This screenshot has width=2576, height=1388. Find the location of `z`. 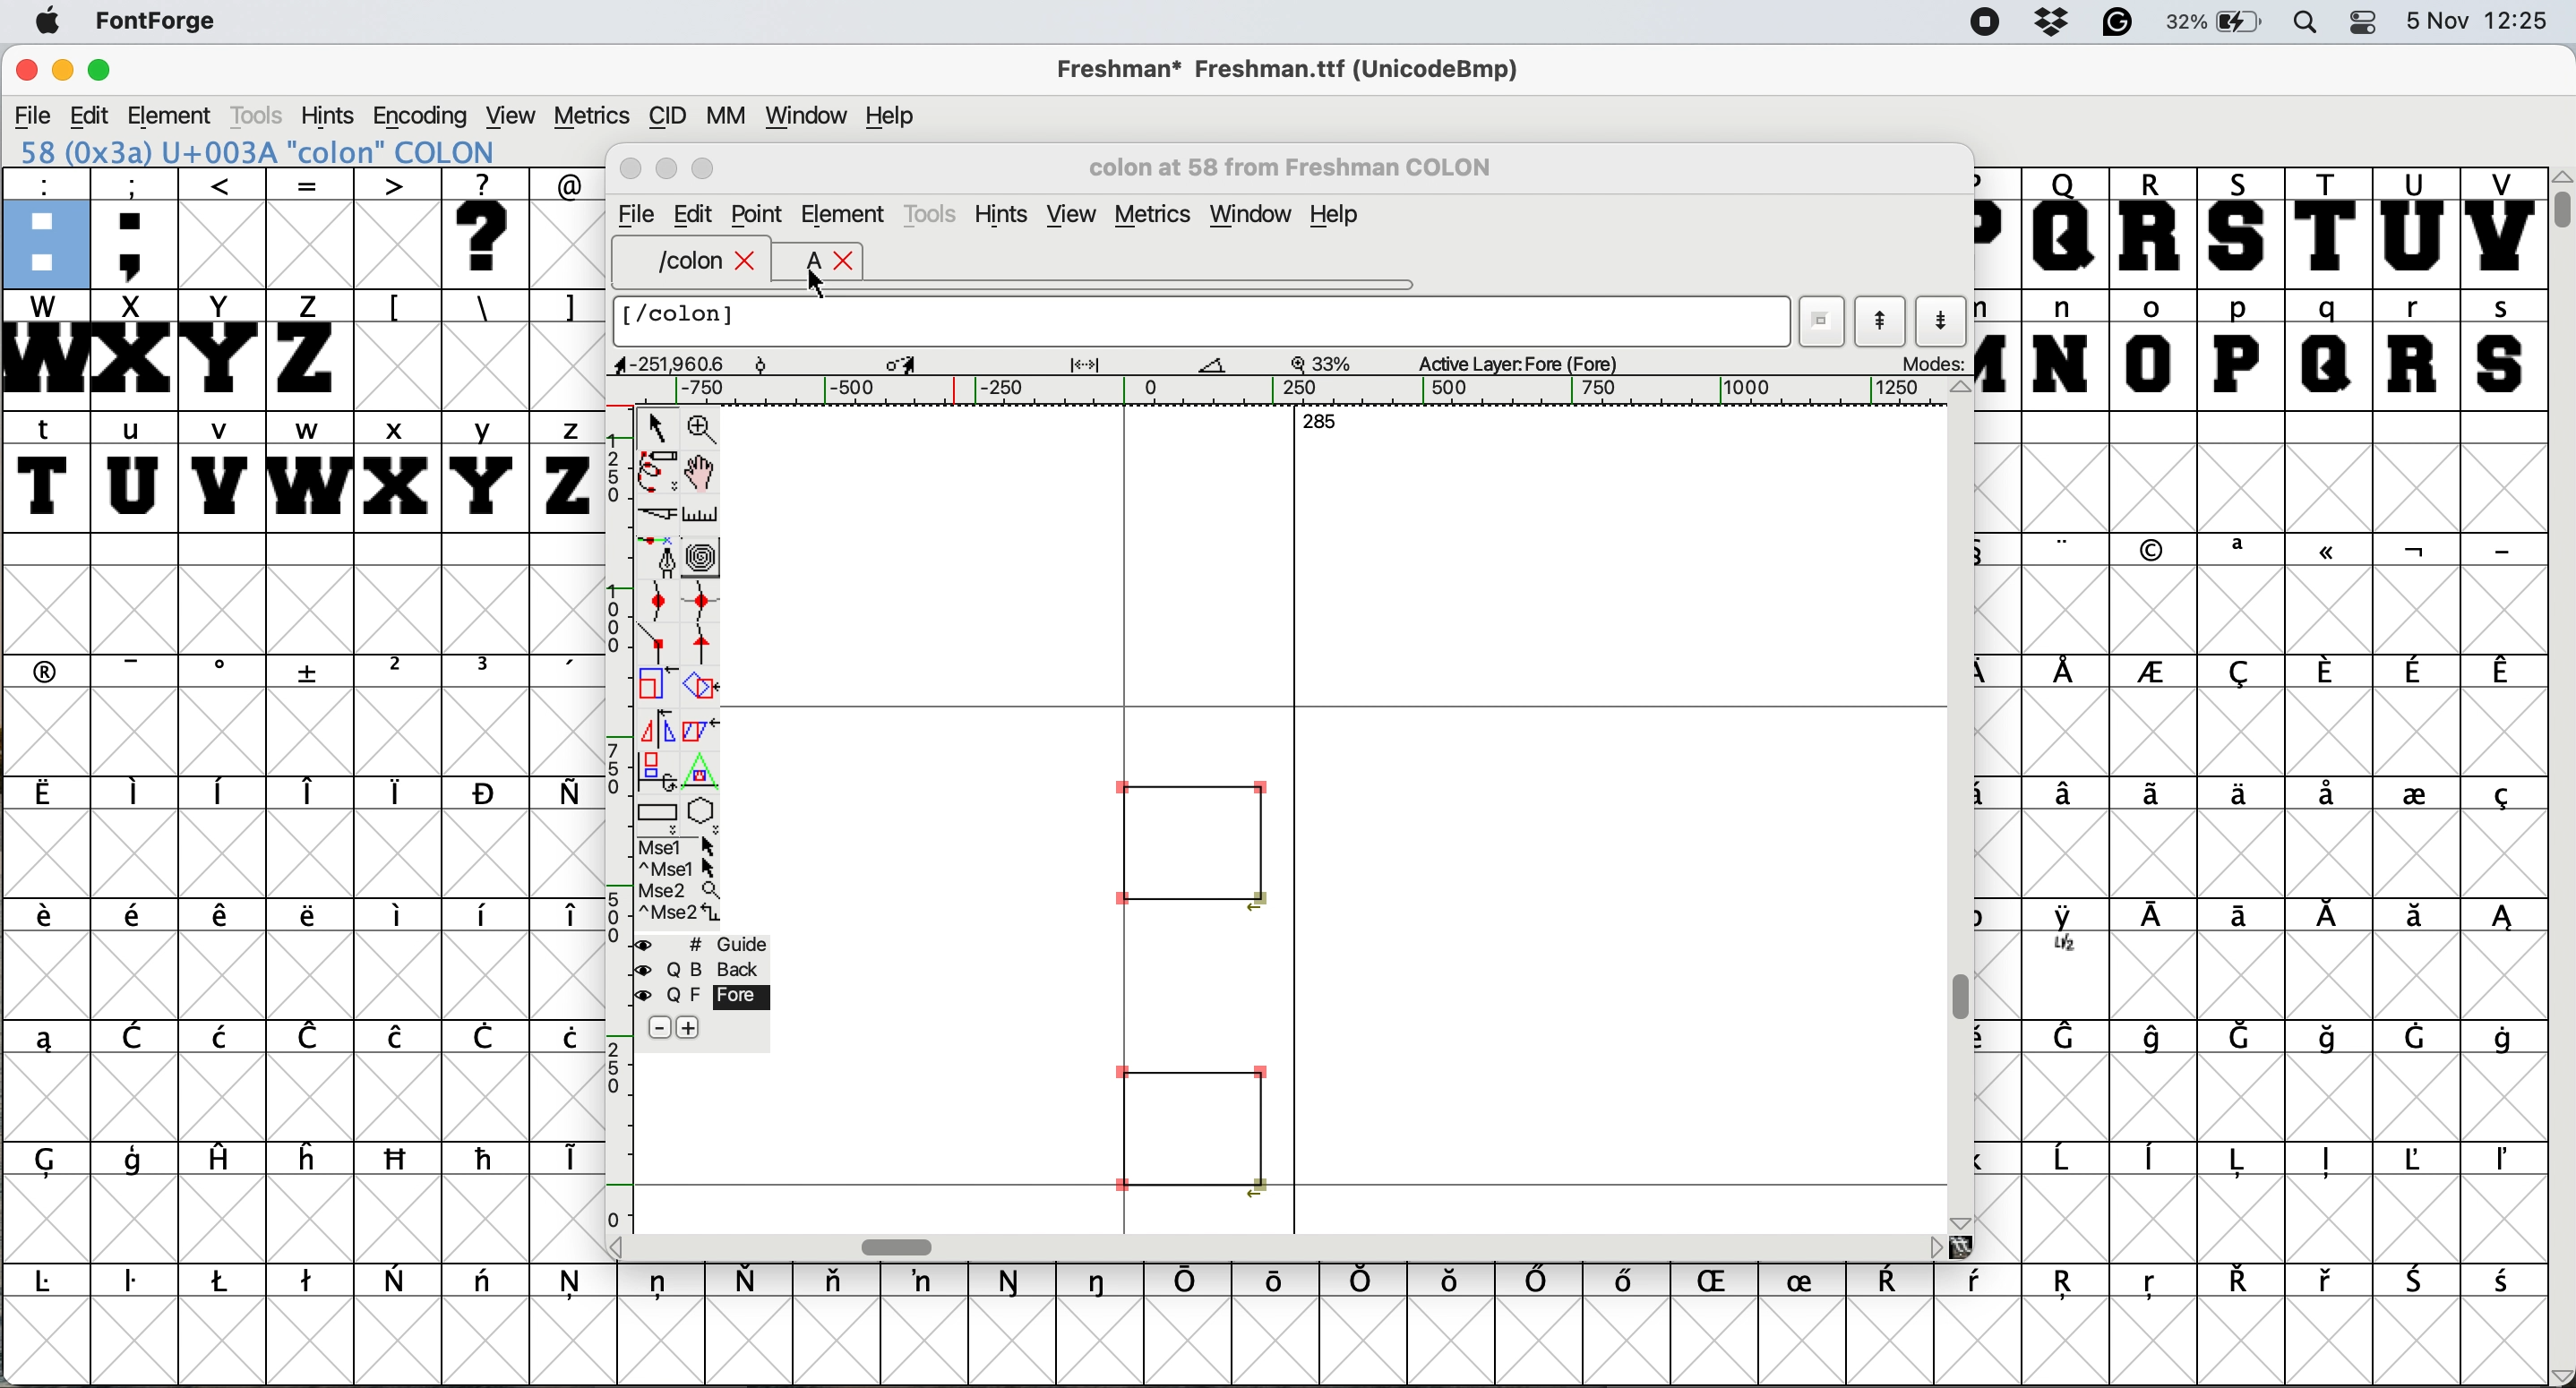

z is located at coordinates (562, 471).